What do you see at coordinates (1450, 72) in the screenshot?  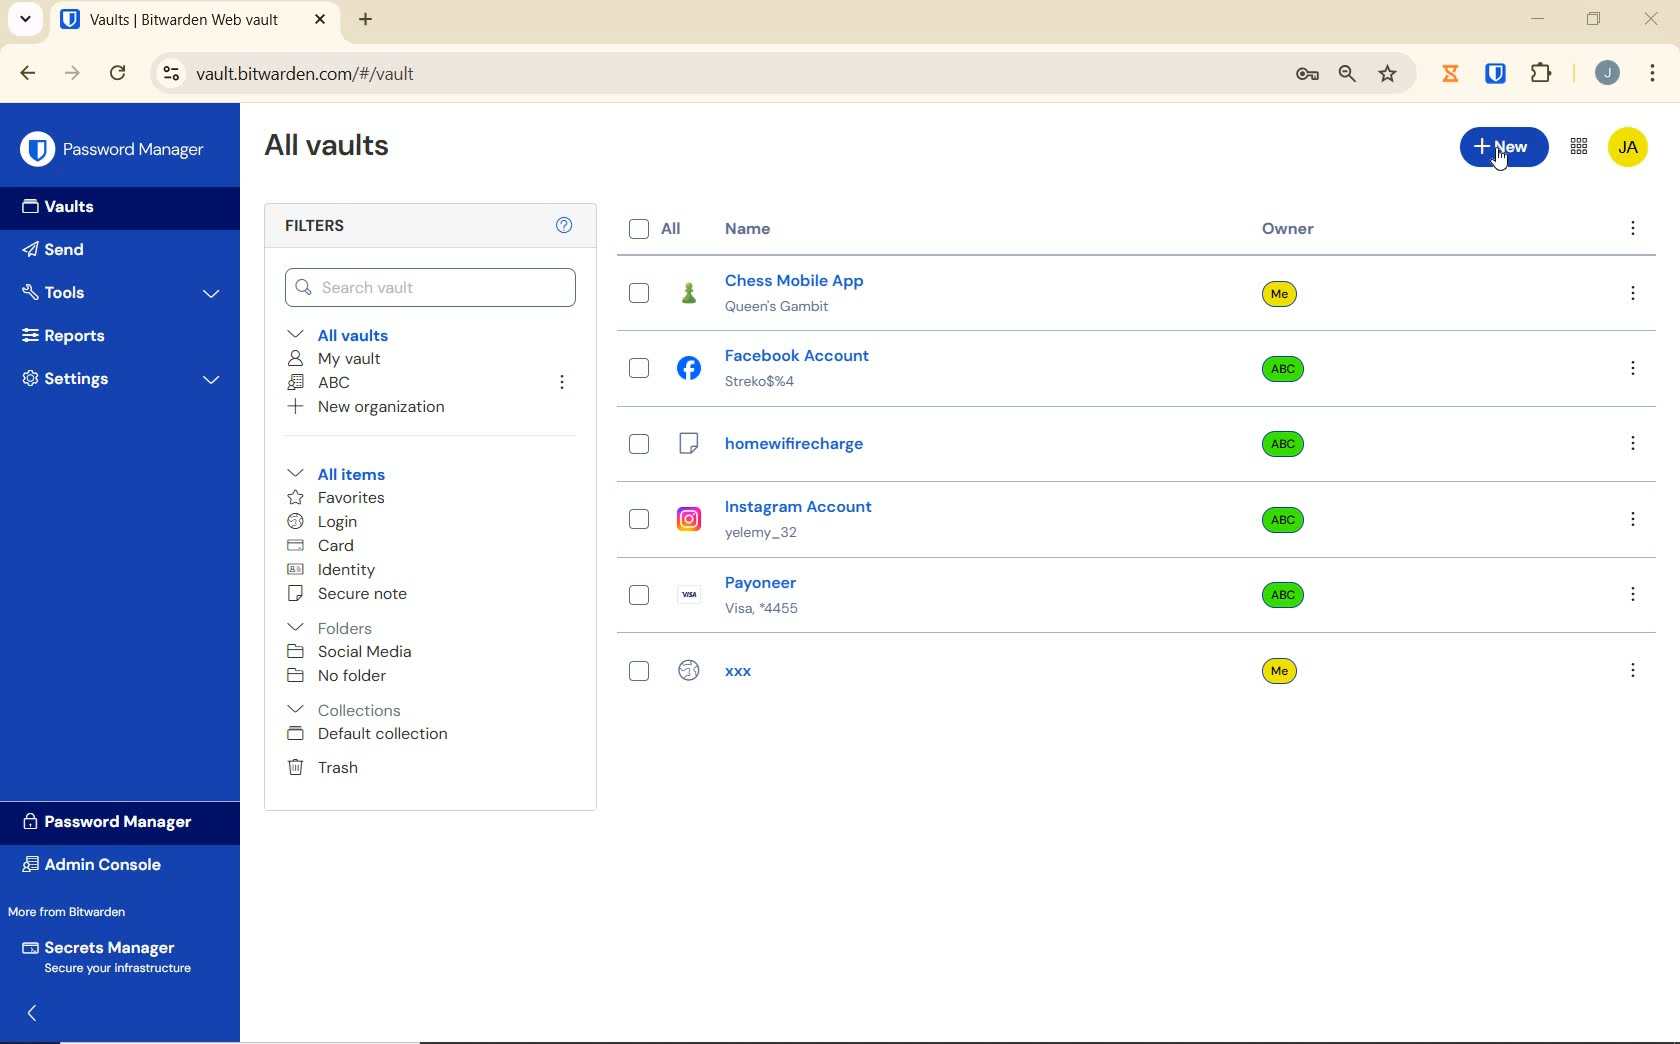 I see `jibble extension` at bounding box center [1450, 72].